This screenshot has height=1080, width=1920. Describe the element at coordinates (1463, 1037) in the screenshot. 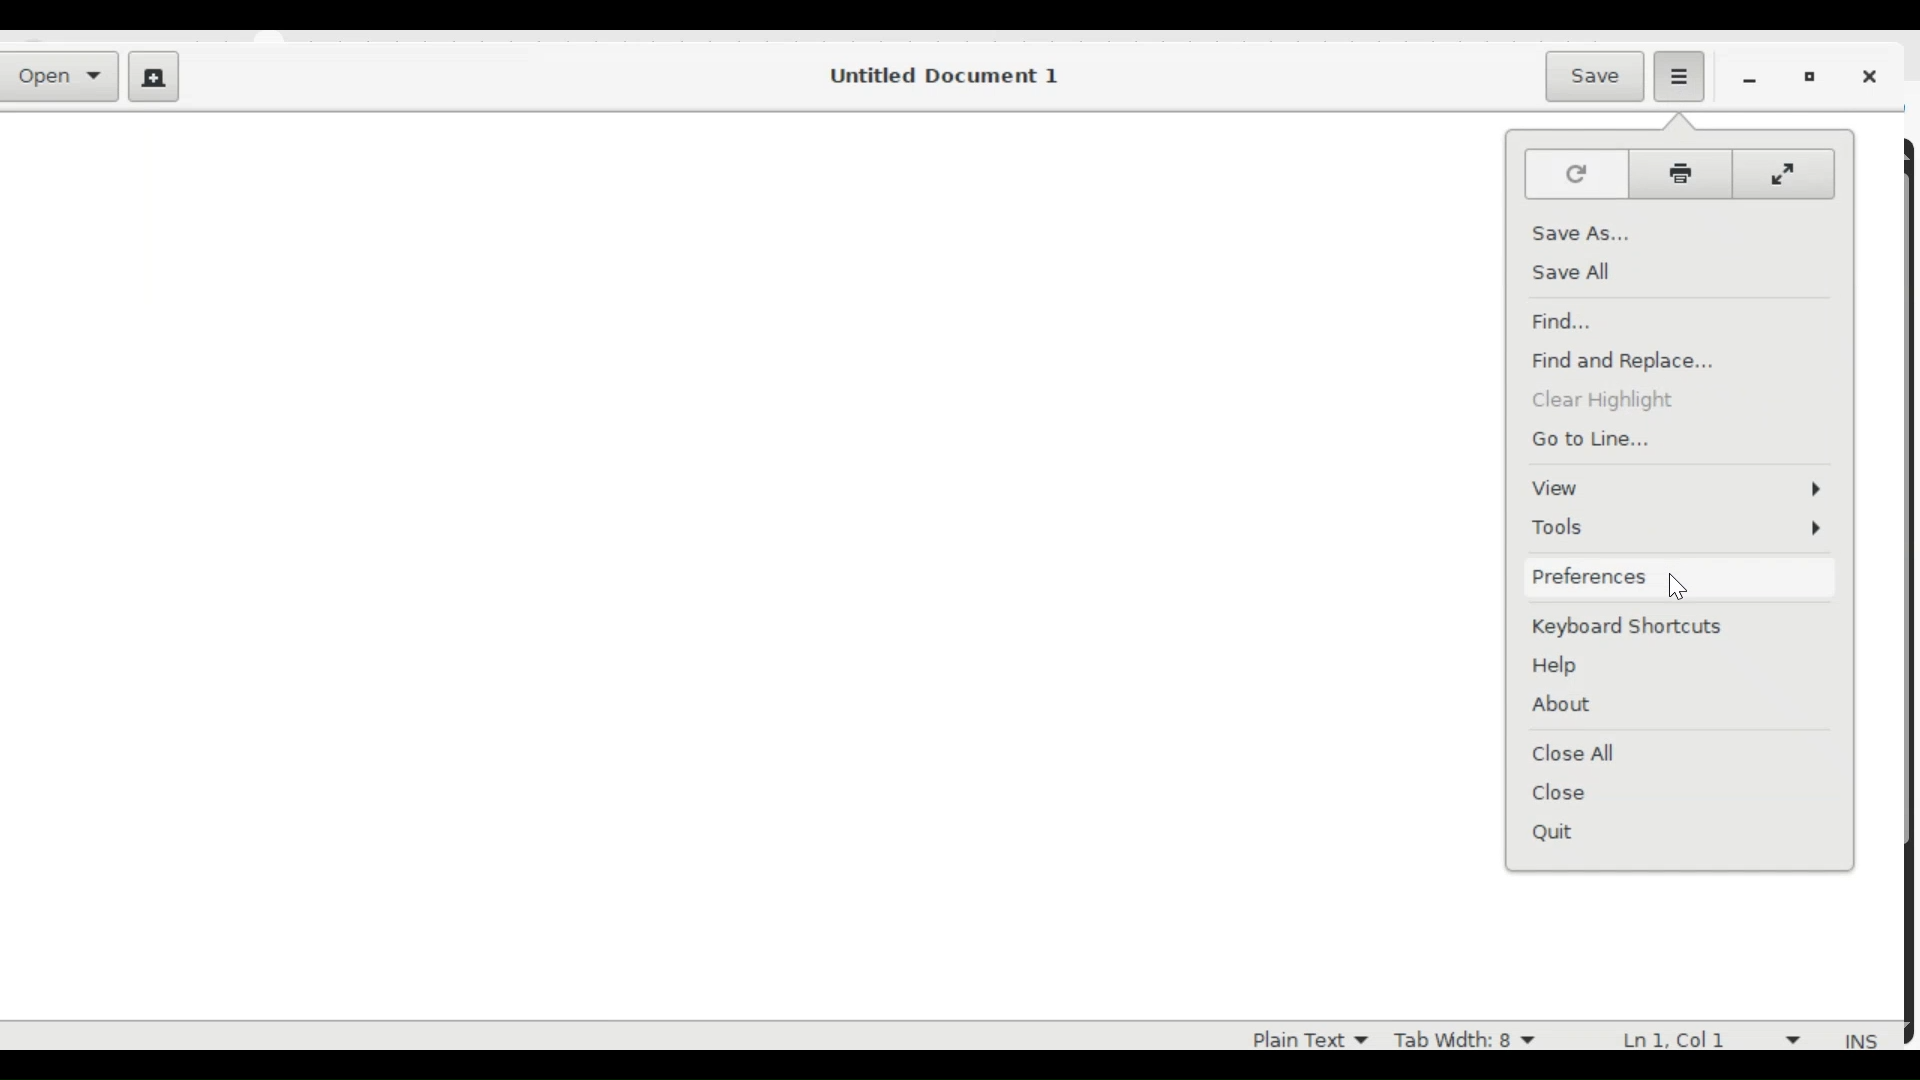

I see `Tab Width` at that location.